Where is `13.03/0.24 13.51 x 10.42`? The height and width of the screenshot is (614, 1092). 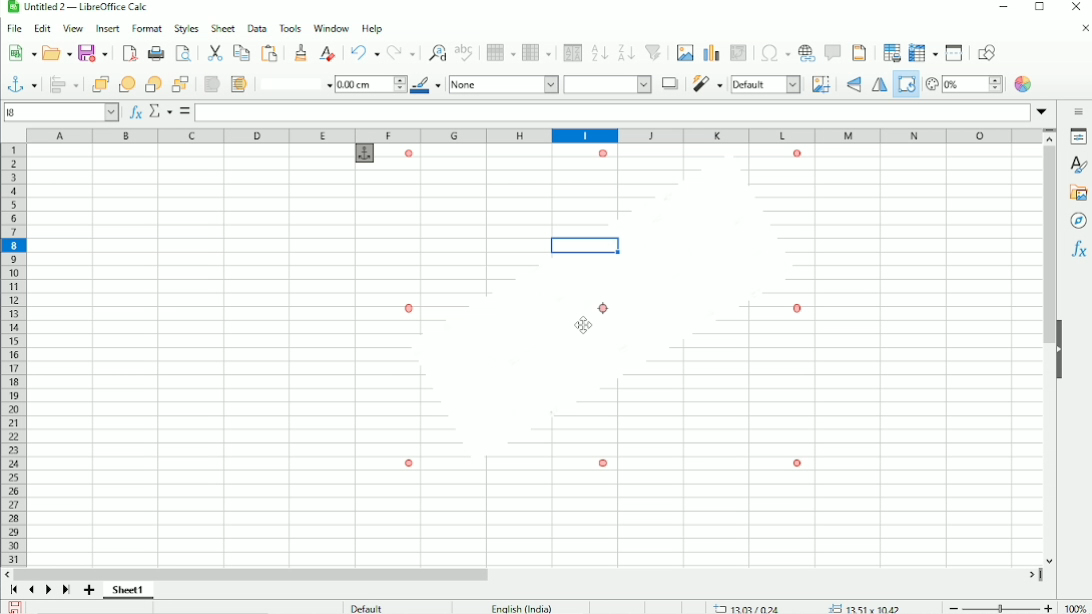
13.03/0.24 13.51 x 10.42 is located at coordinates (809, 607).